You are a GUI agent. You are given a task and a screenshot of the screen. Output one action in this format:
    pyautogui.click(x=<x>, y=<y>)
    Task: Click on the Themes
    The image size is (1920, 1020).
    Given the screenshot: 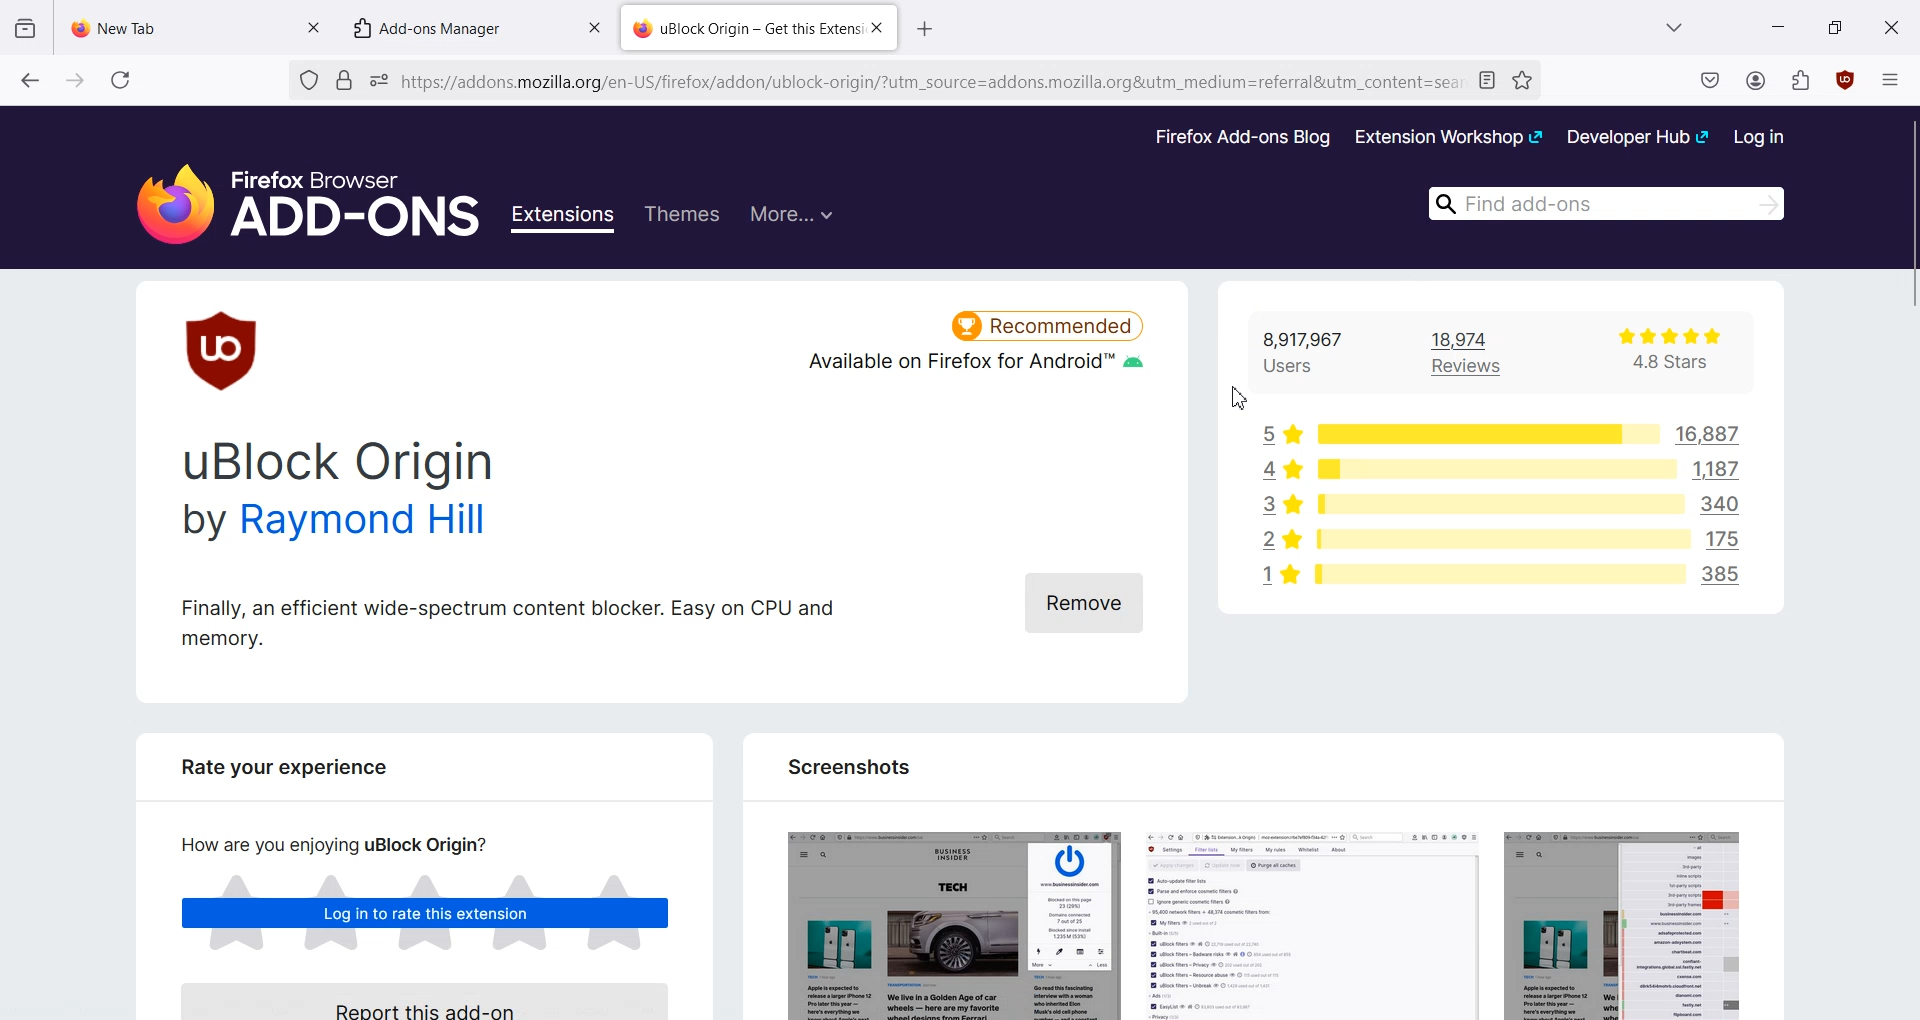 What is the action you would take?
    pyautogui.click(x=681, y=215)
    